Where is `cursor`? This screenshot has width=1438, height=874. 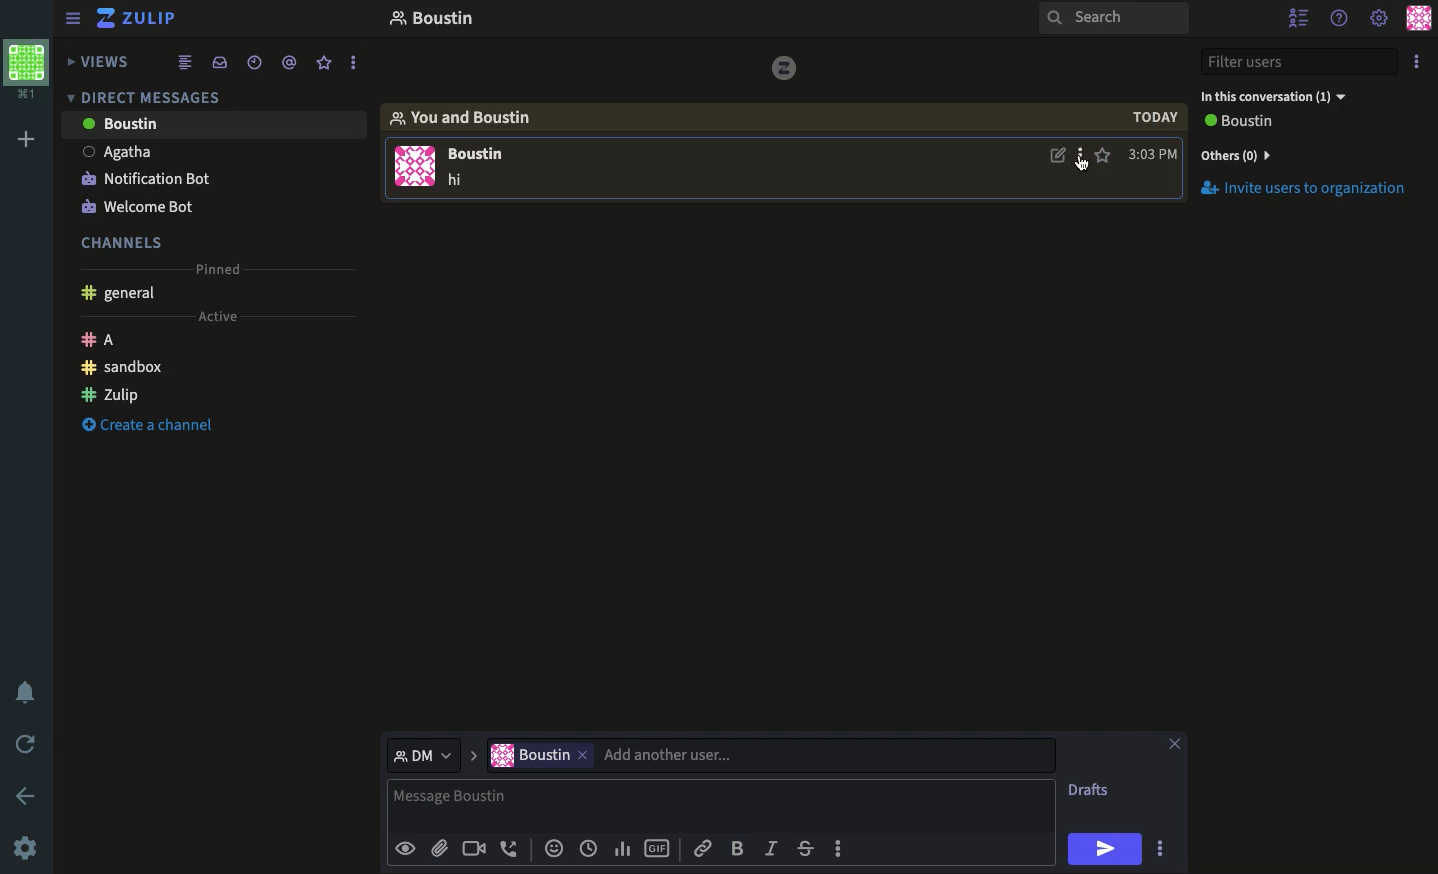 cursor is located at coordinates (1082, 166).